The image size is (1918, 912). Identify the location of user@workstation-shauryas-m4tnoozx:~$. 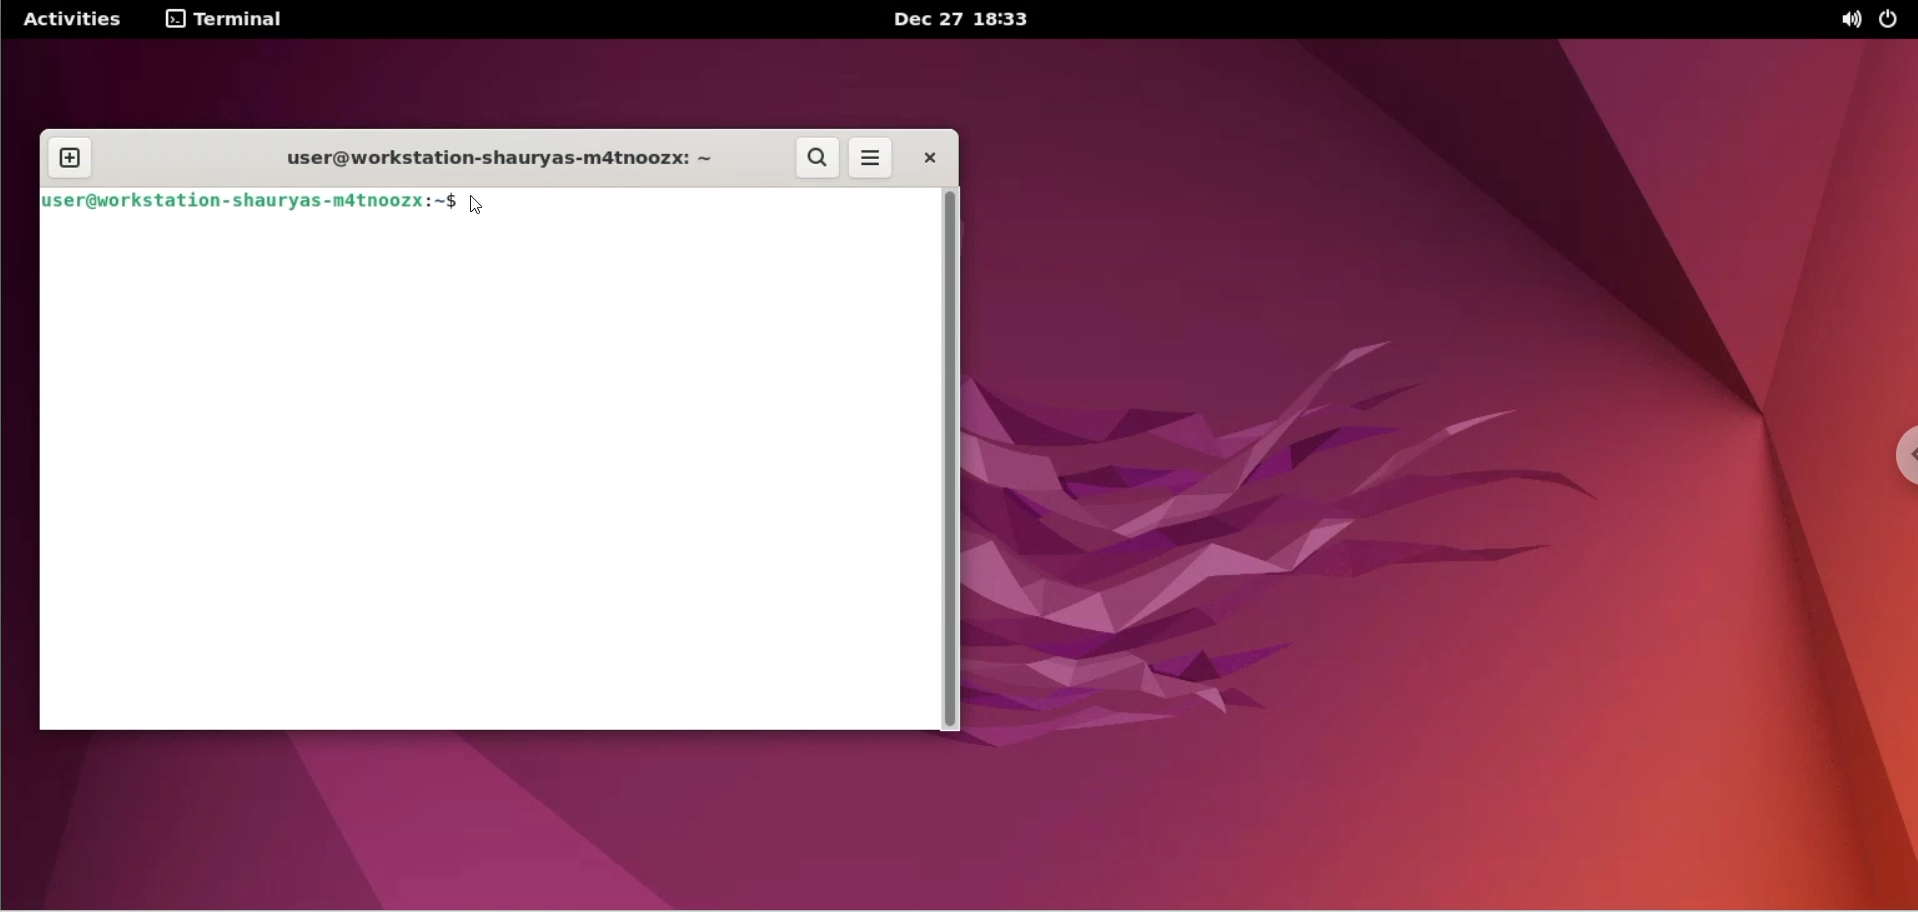
(252, 203).